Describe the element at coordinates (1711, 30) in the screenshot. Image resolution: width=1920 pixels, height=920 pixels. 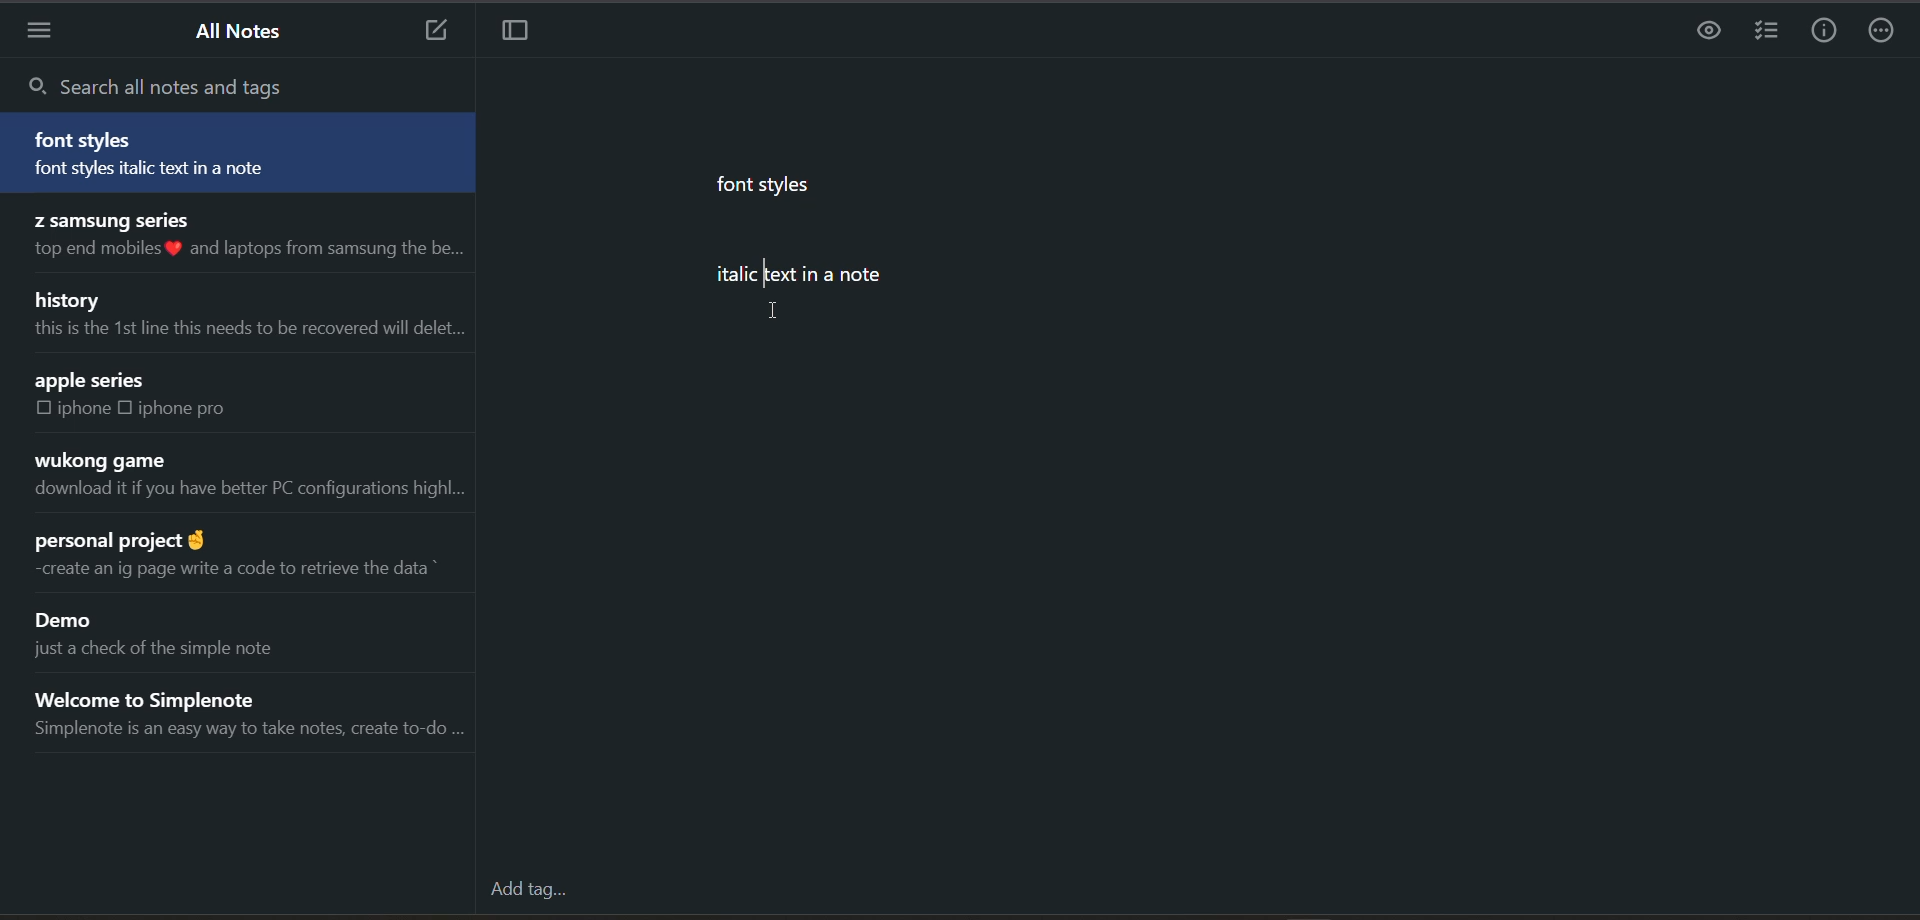
I see `preview` at that location.